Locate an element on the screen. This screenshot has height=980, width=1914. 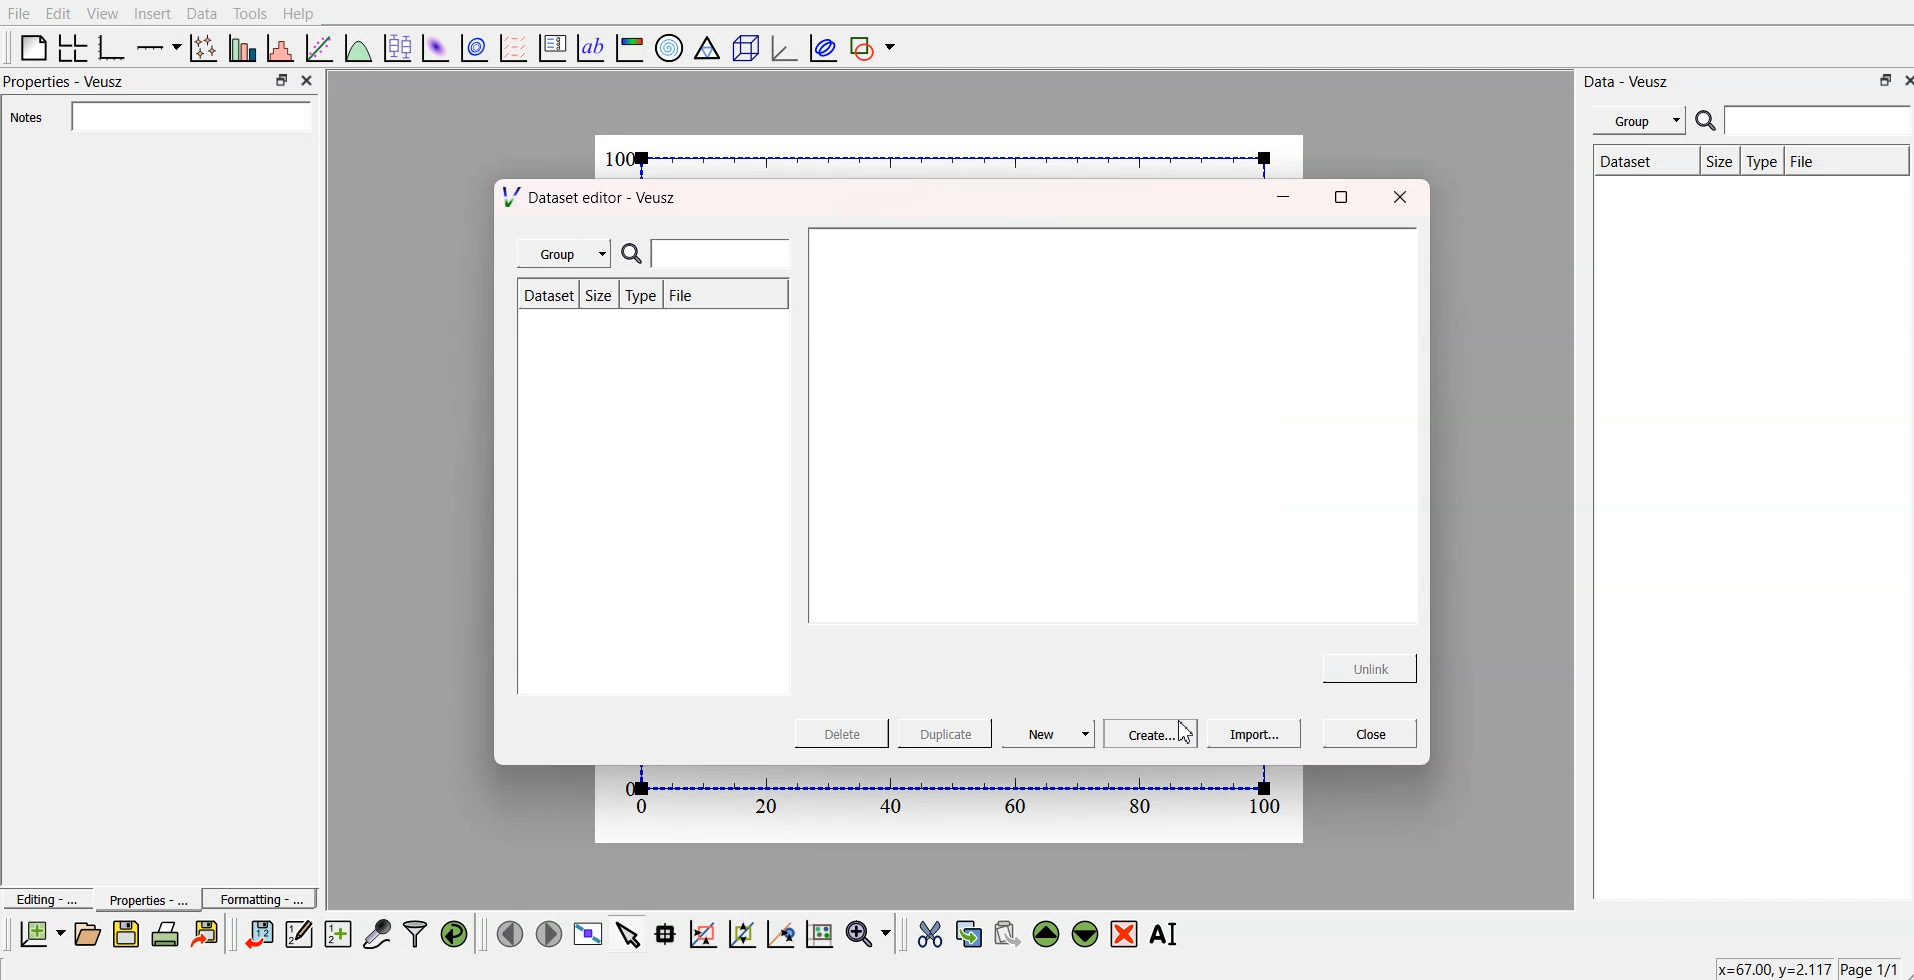
plot a vector field is located at coordinates (516, 47).